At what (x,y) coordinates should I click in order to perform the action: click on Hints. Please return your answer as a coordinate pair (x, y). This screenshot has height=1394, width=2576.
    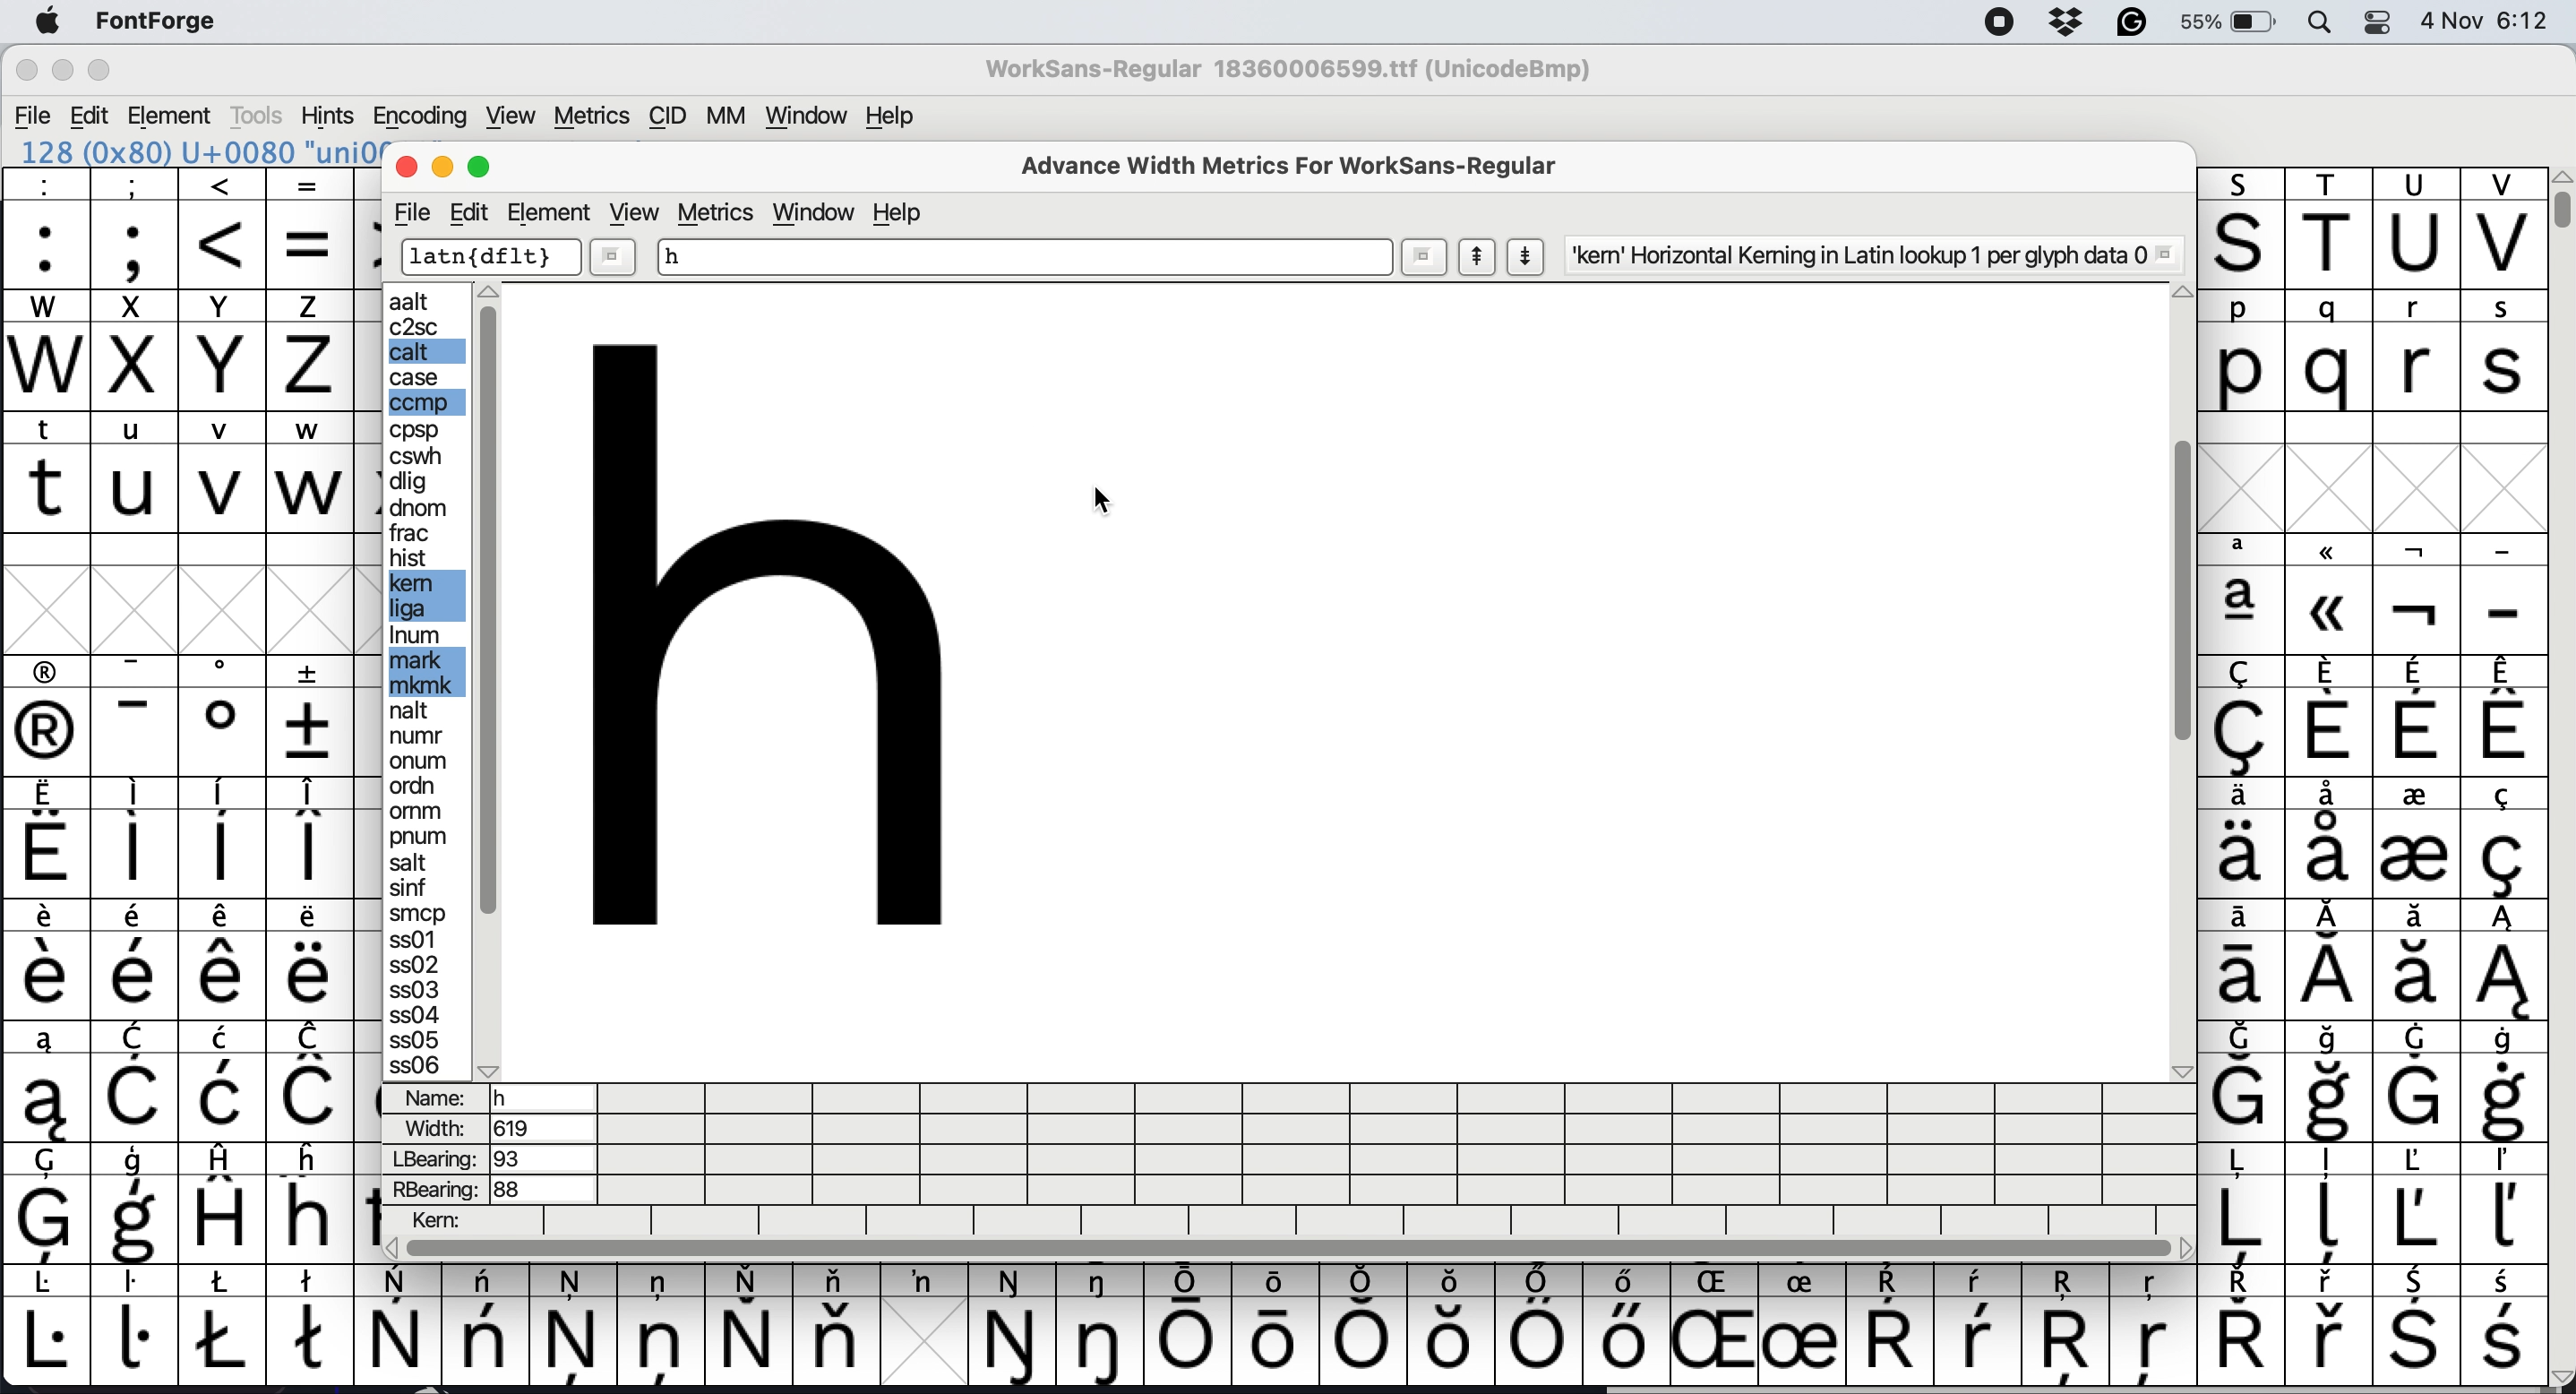
    Looking at the image, I should click on (324, 117).